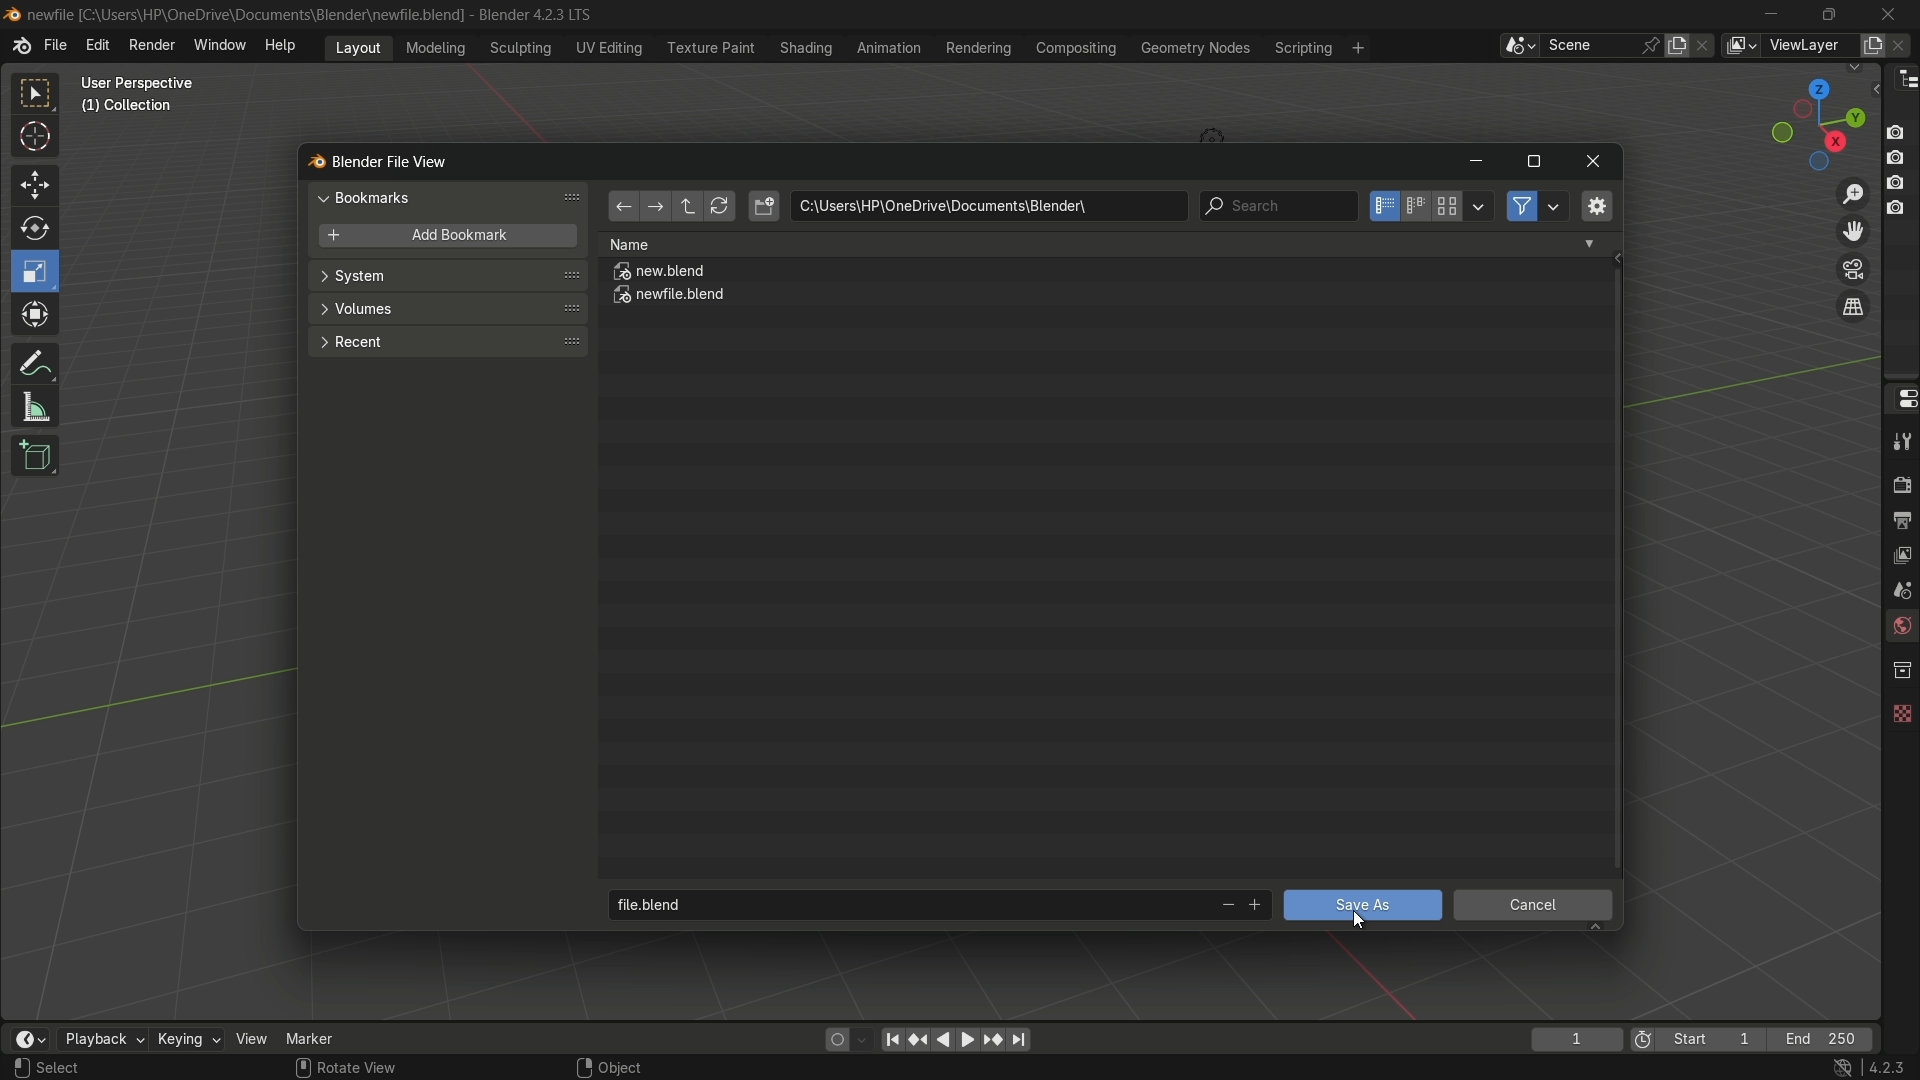 This screenshot has width=1920, height=1080. Describe the element at coordinates (1102, 244) in the screenshot. I see `Name` at that location.